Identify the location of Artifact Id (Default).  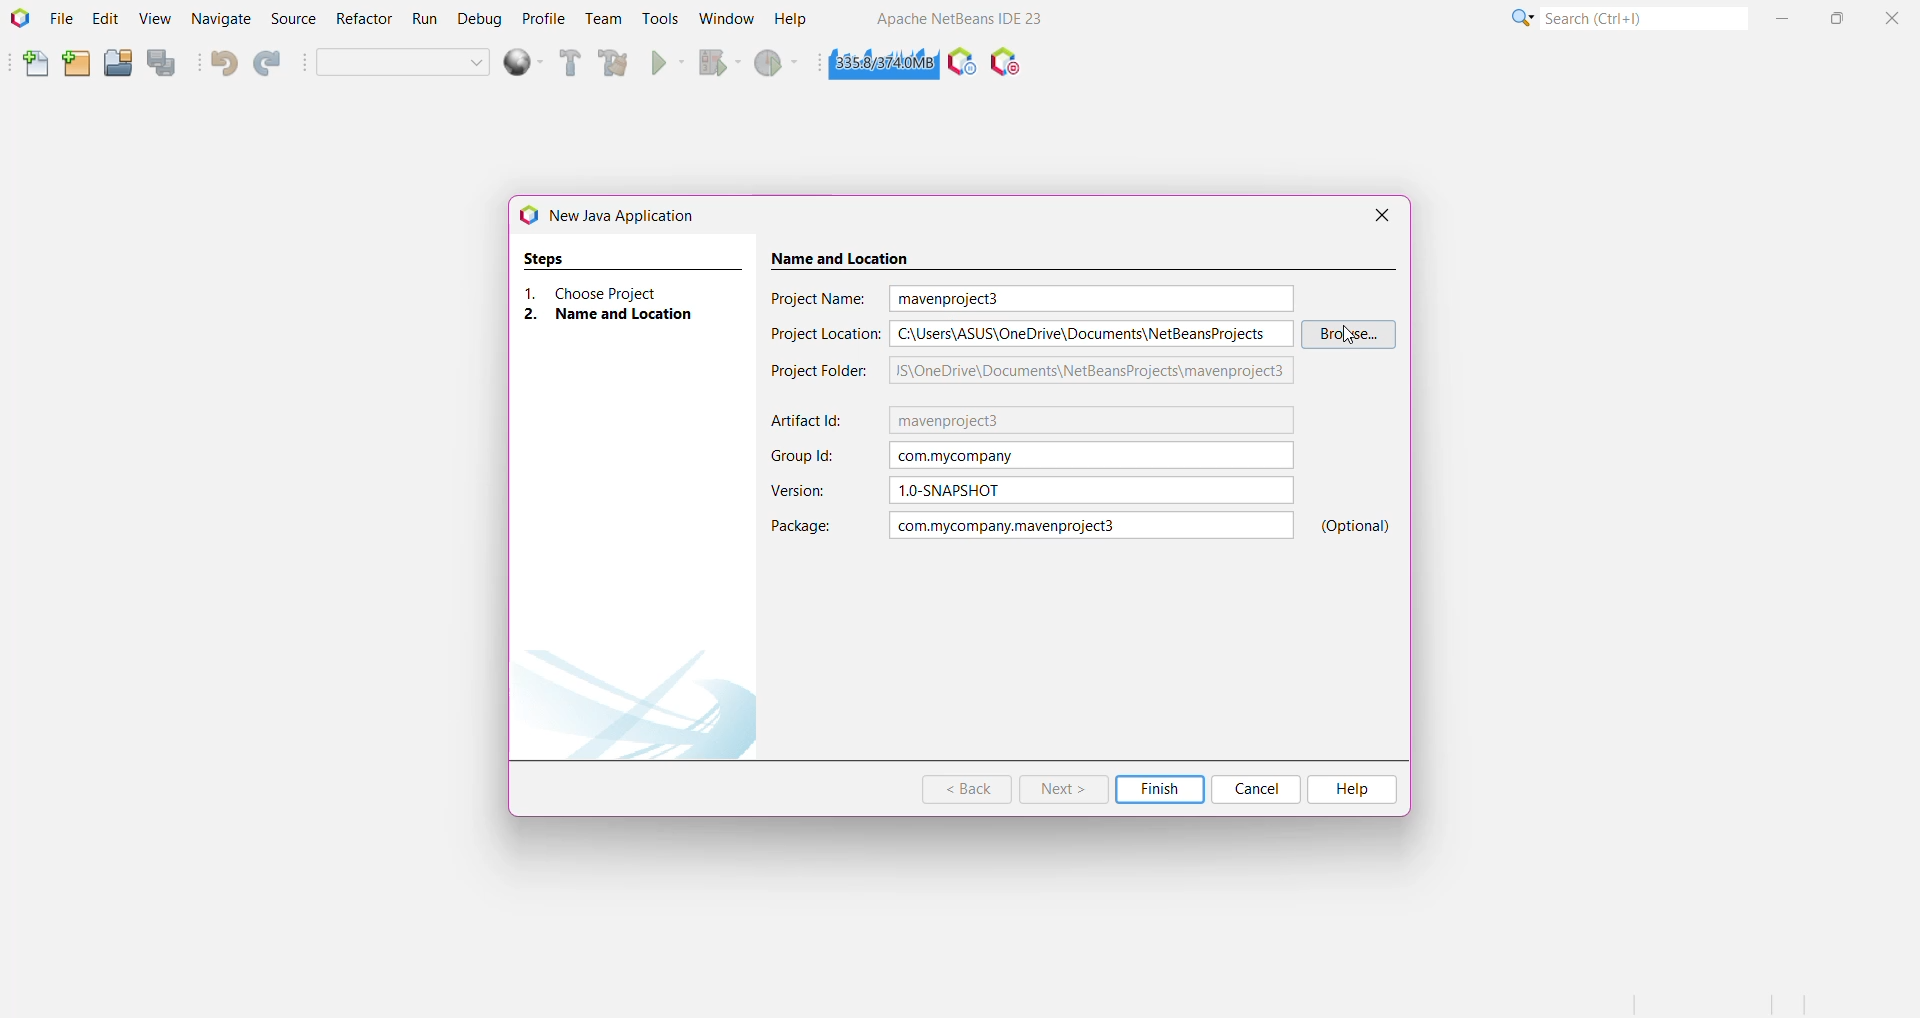
(1092, 421).